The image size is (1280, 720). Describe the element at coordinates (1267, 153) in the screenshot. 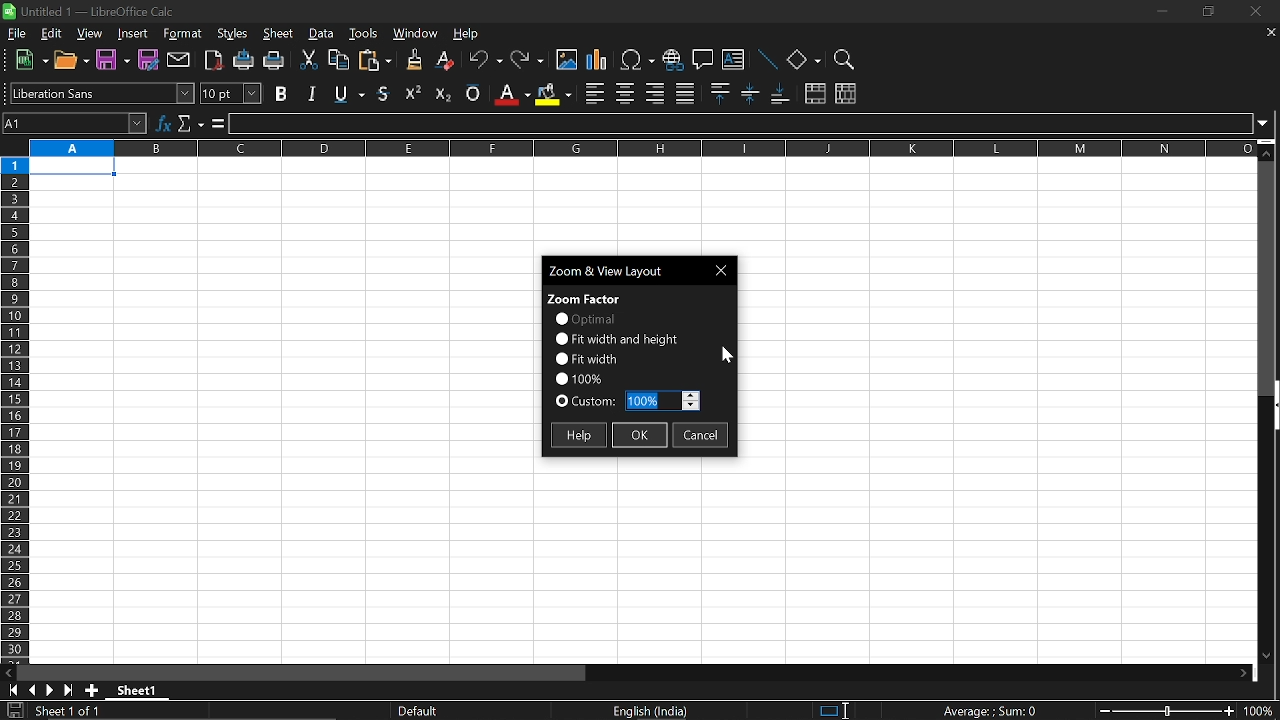

I see `Move up` at that location.